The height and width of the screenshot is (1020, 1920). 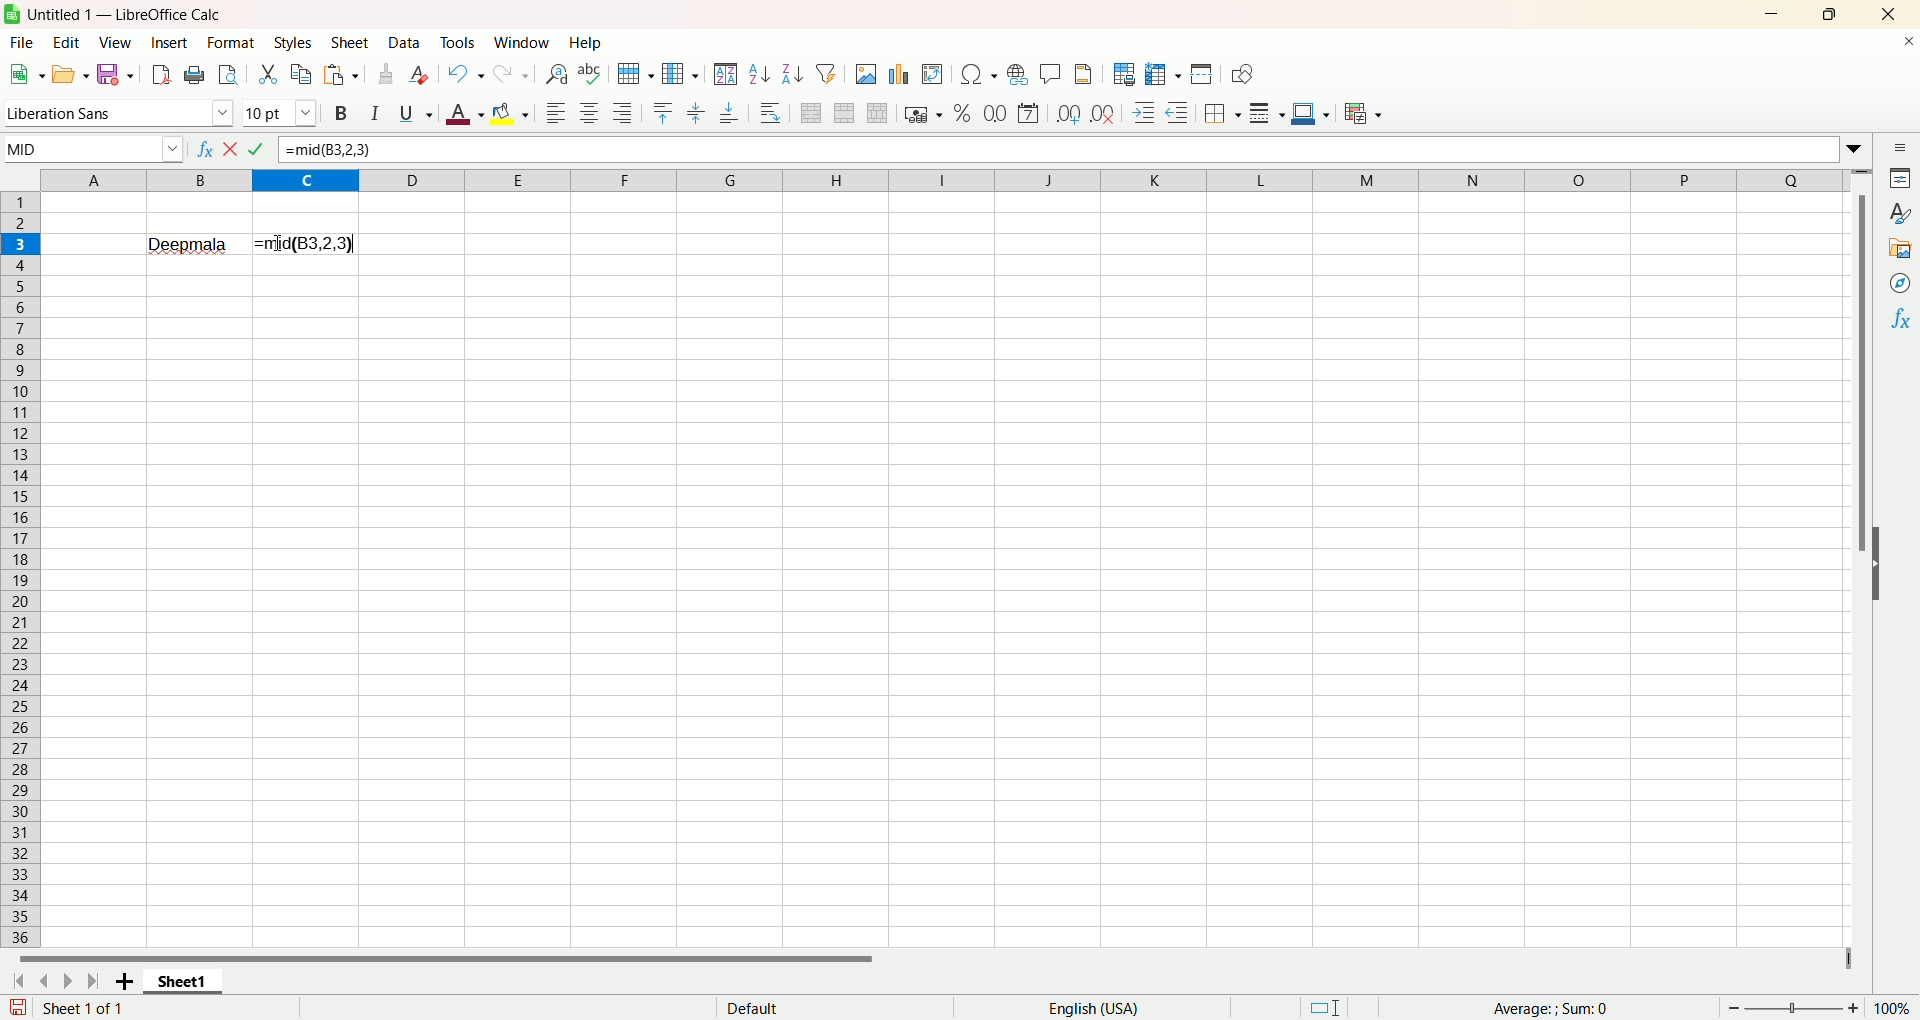 What do you see at coordinates (933, 75) in the screenshot?
I see `Pivot table` at bounding box center [933, 75].